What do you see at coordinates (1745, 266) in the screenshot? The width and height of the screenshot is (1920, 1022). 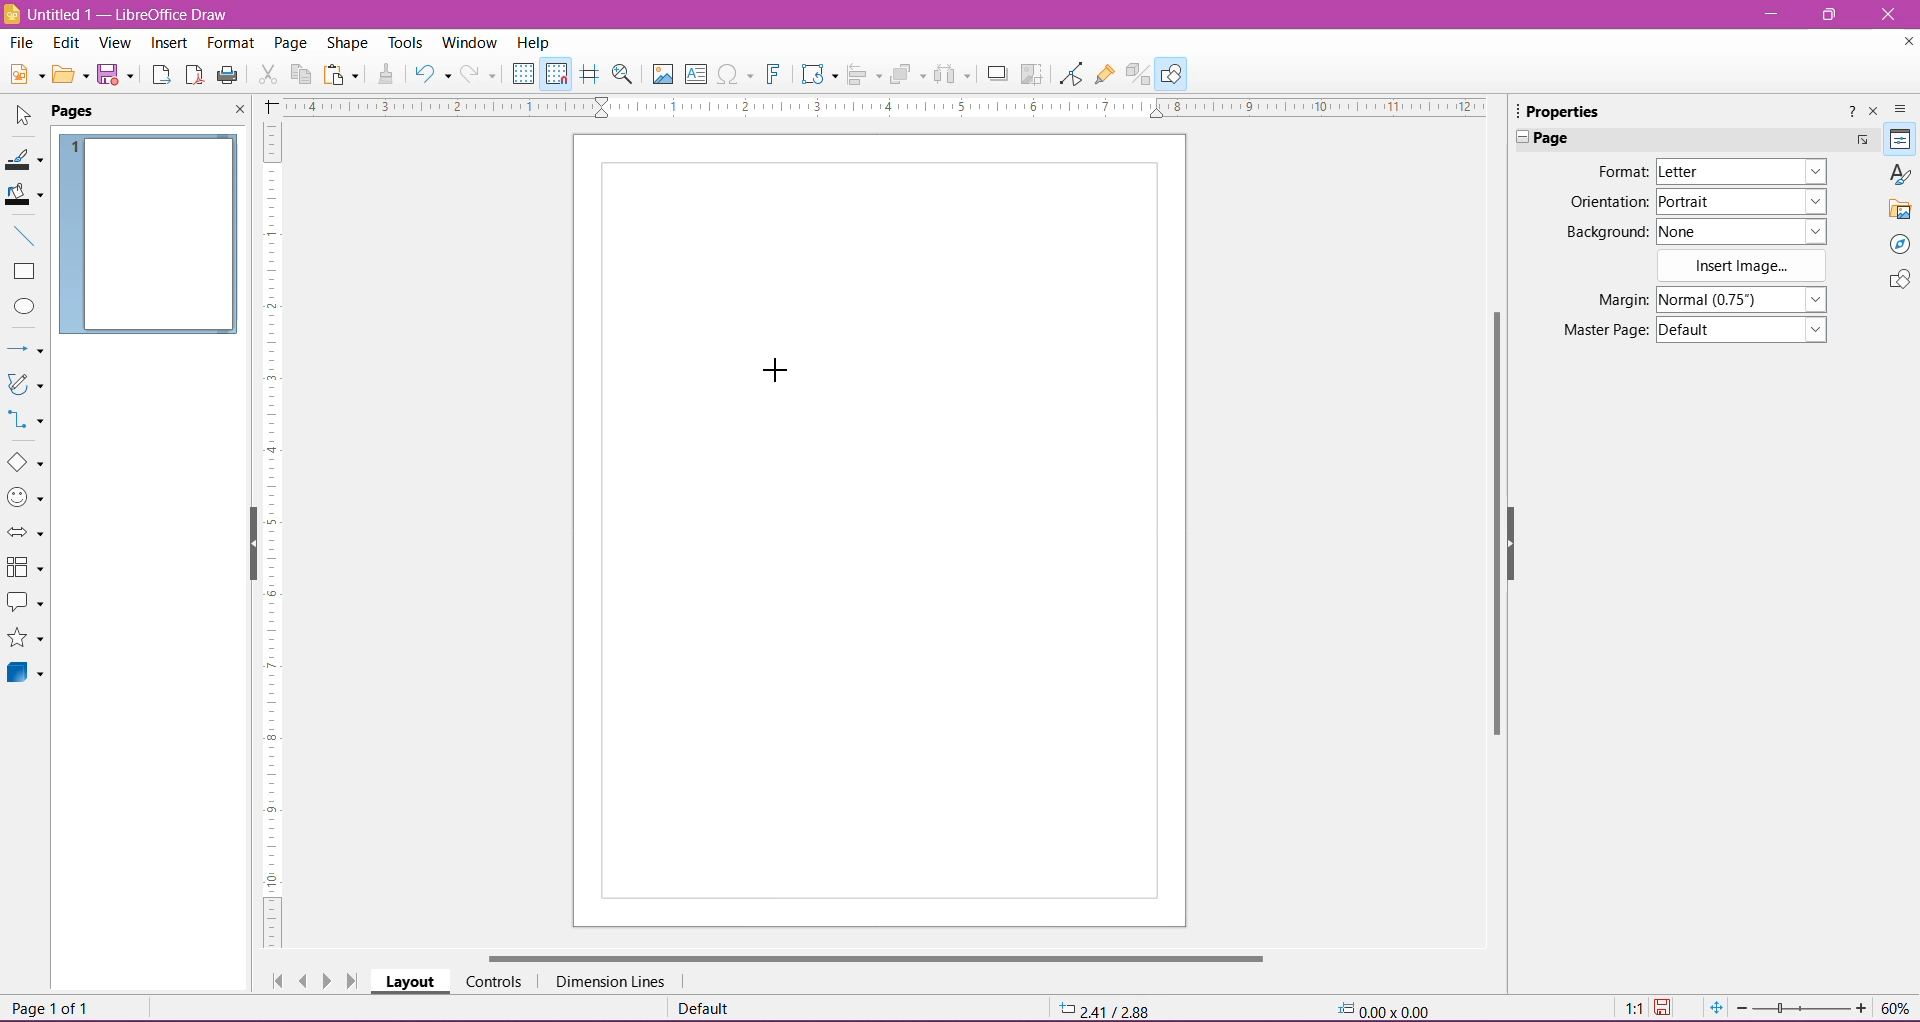 I see `Insert Image` at bounding box center [1745, 266].